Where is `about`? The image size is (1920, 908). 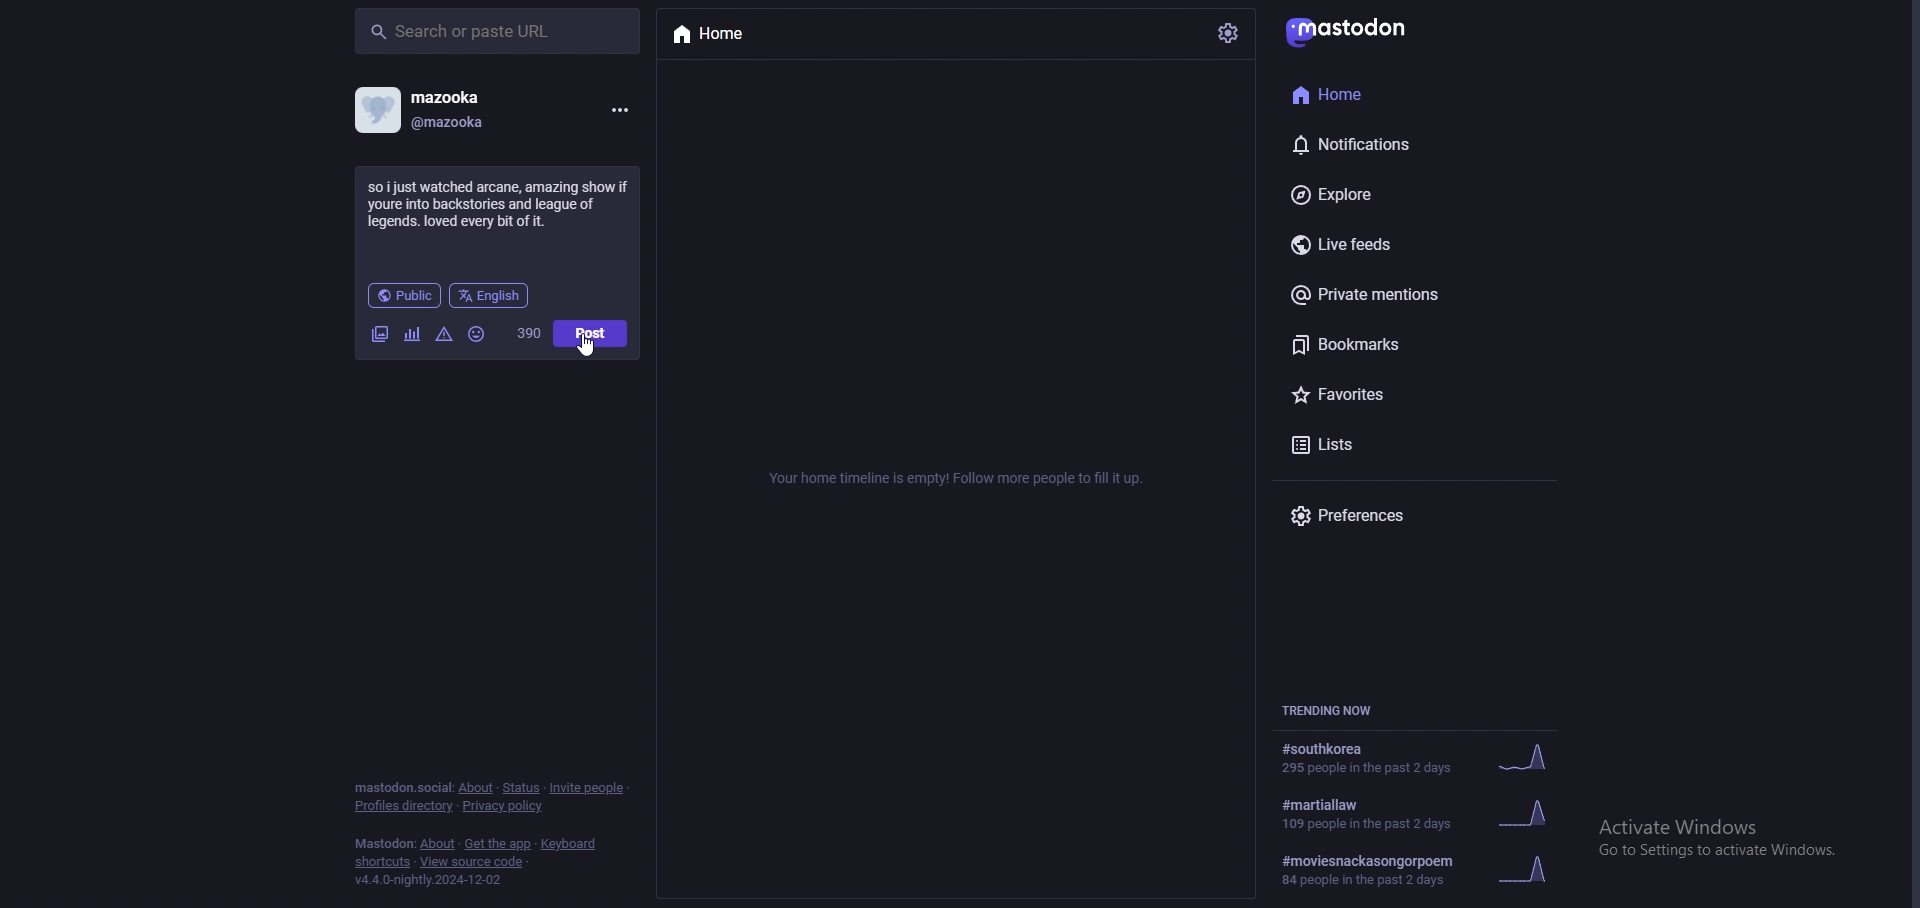
about is located at coordinates (475, 788).